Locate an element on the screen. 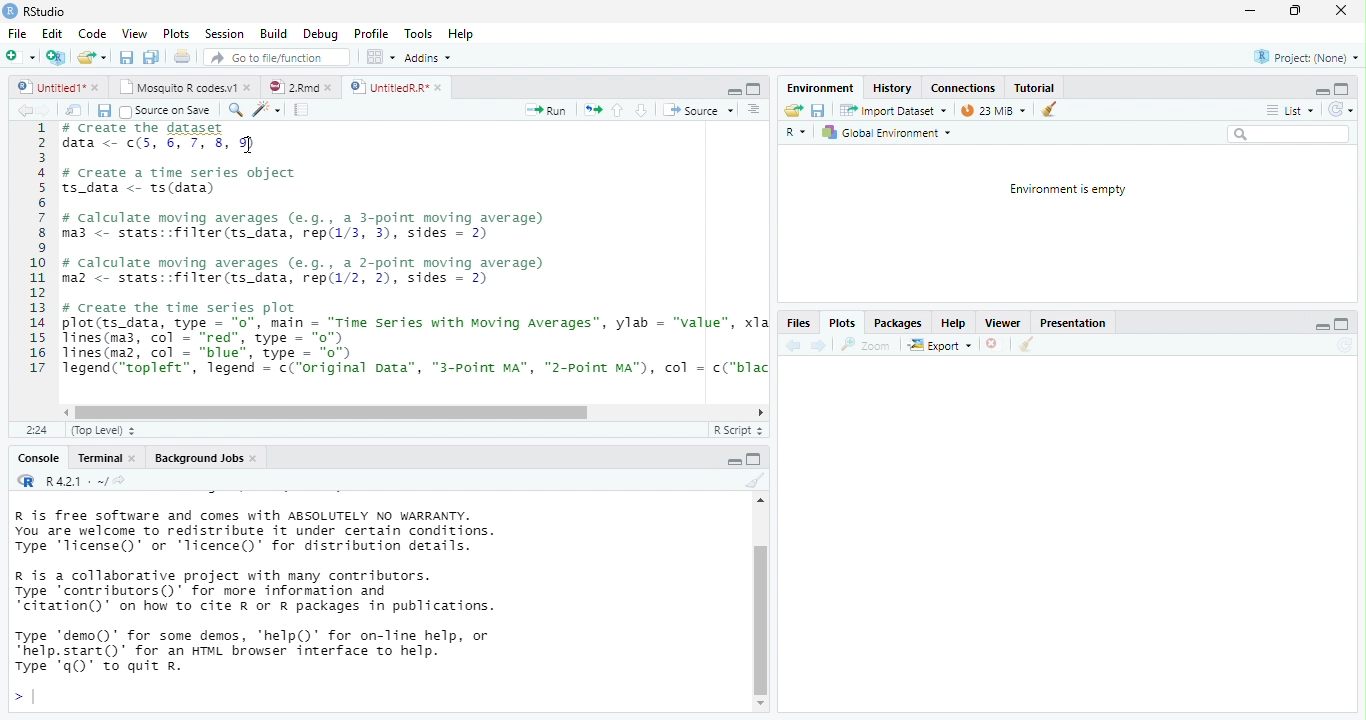  compile report is located at coordinates (303, 109).